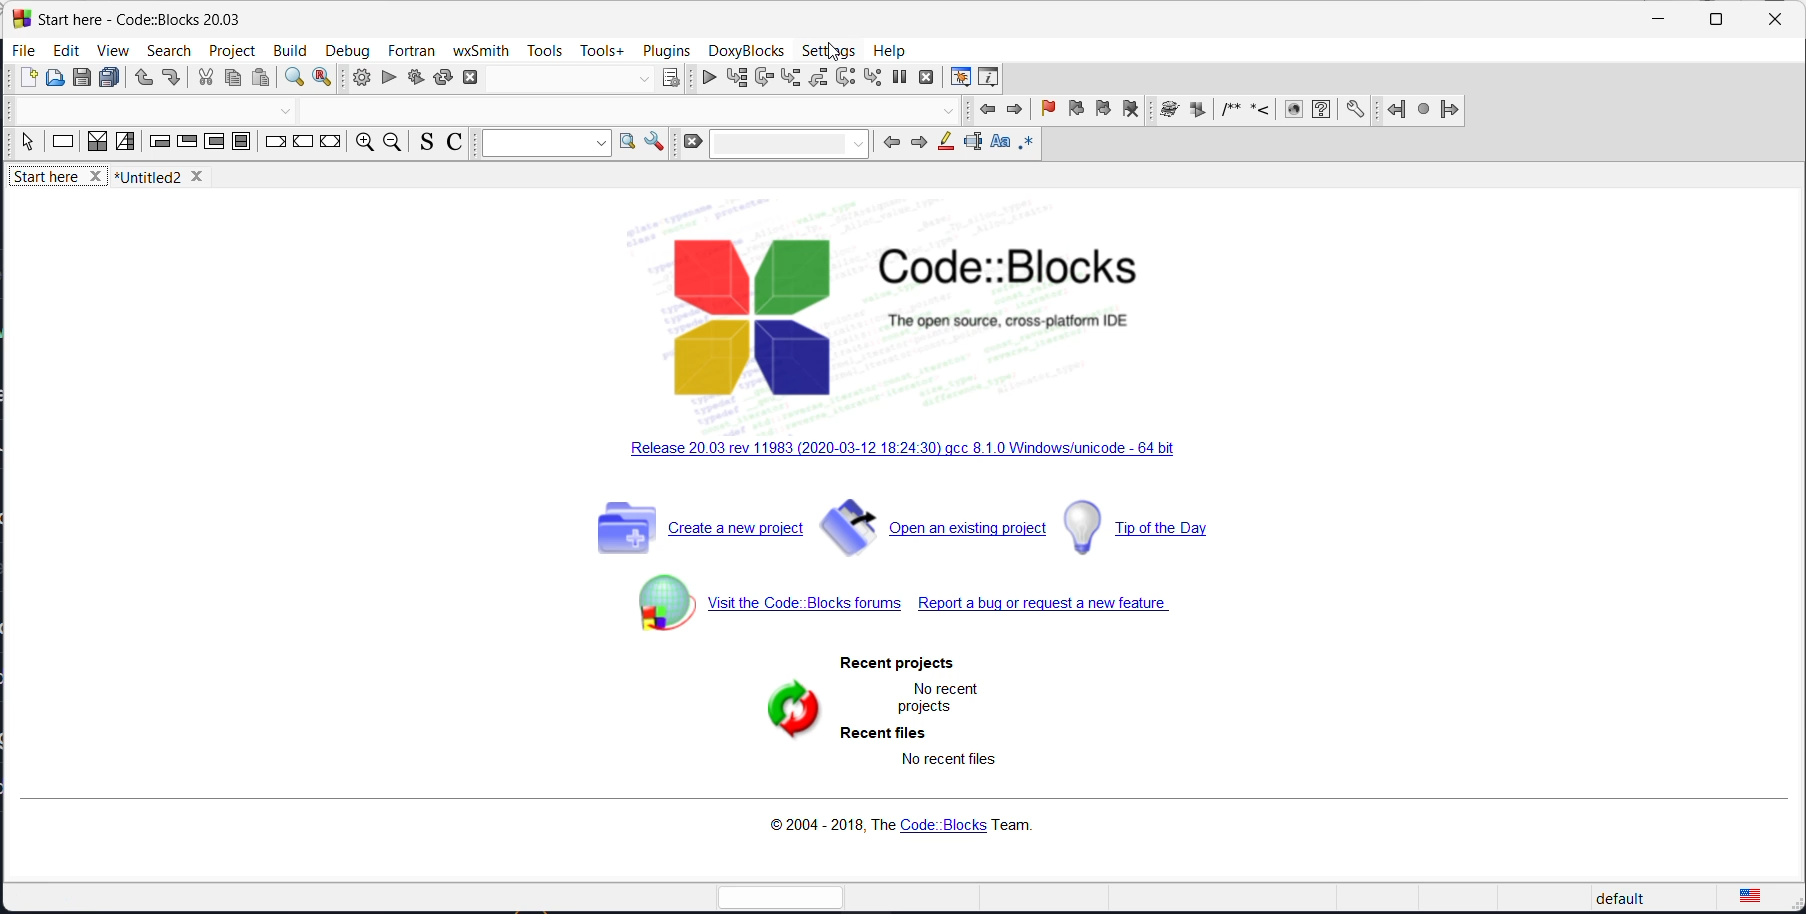  Describe the element at coordinates (323, 80) in the screenshot. I see `replace` at that location.